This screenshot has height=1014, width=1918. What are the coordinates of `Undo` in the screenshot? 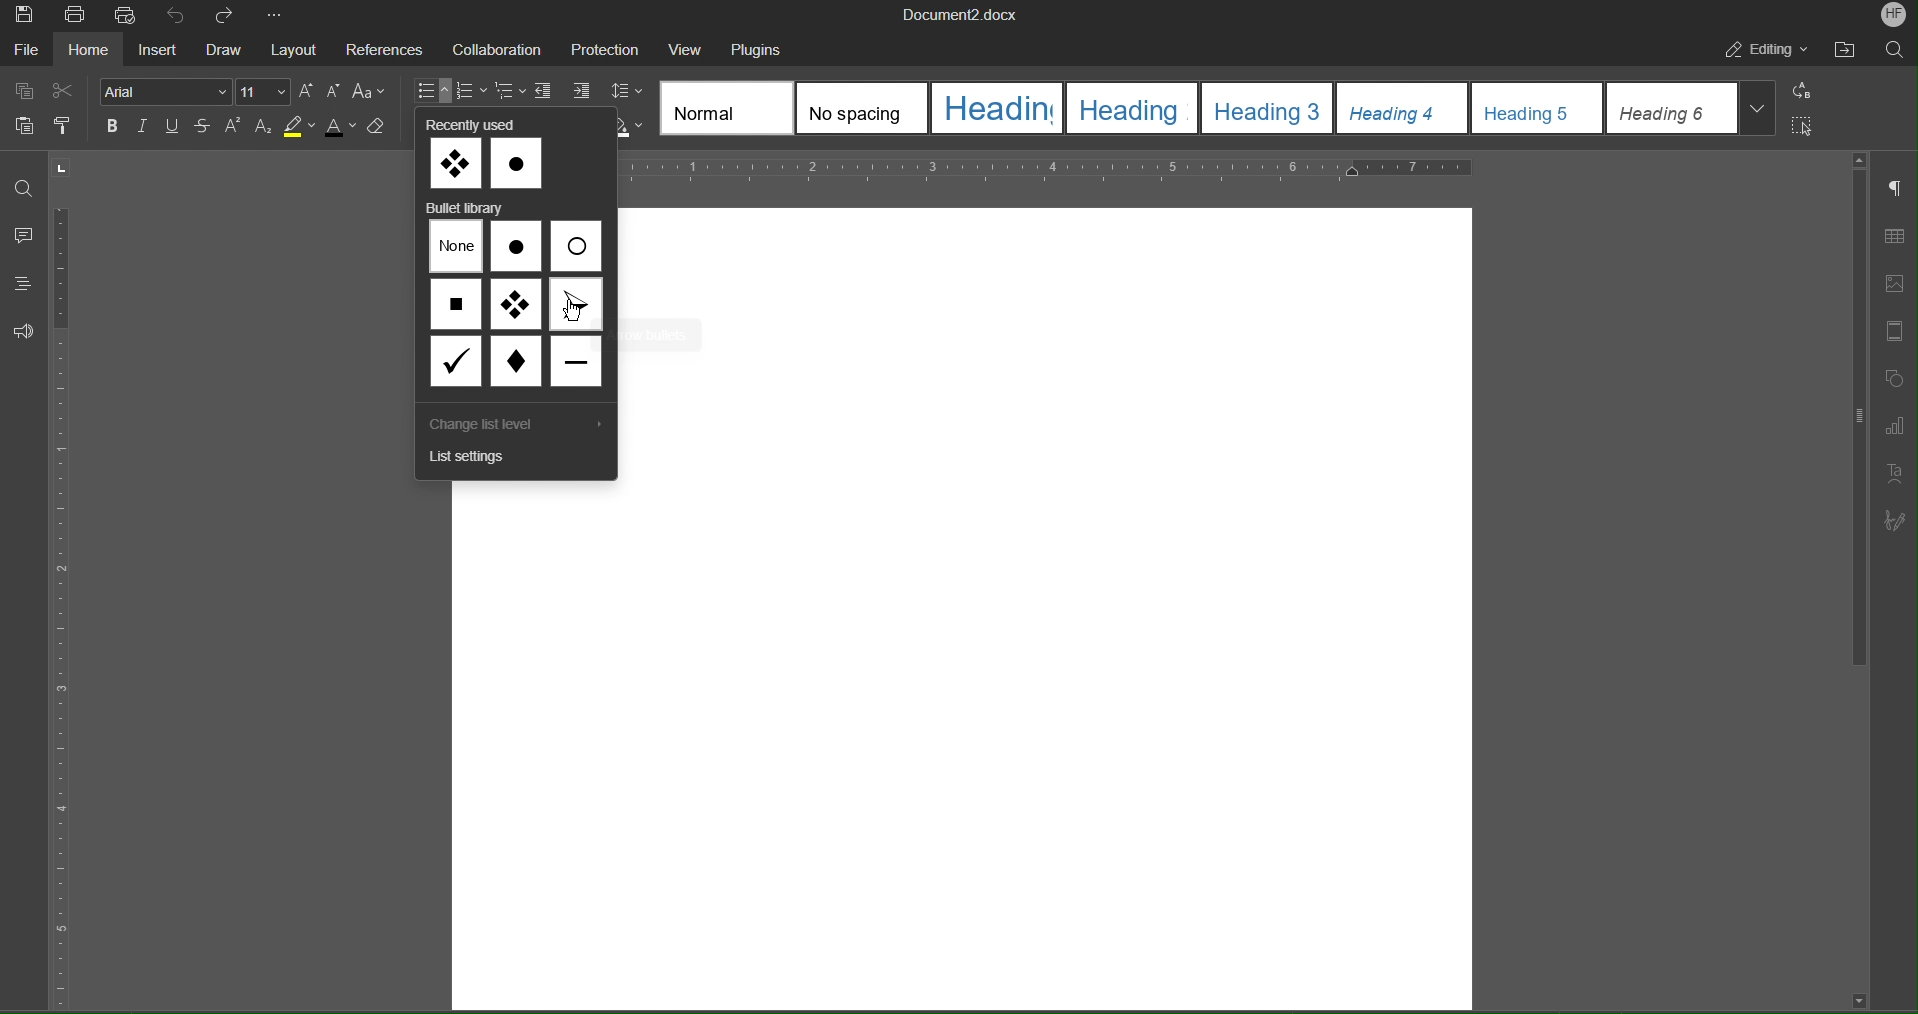 It's located at (178, 18).